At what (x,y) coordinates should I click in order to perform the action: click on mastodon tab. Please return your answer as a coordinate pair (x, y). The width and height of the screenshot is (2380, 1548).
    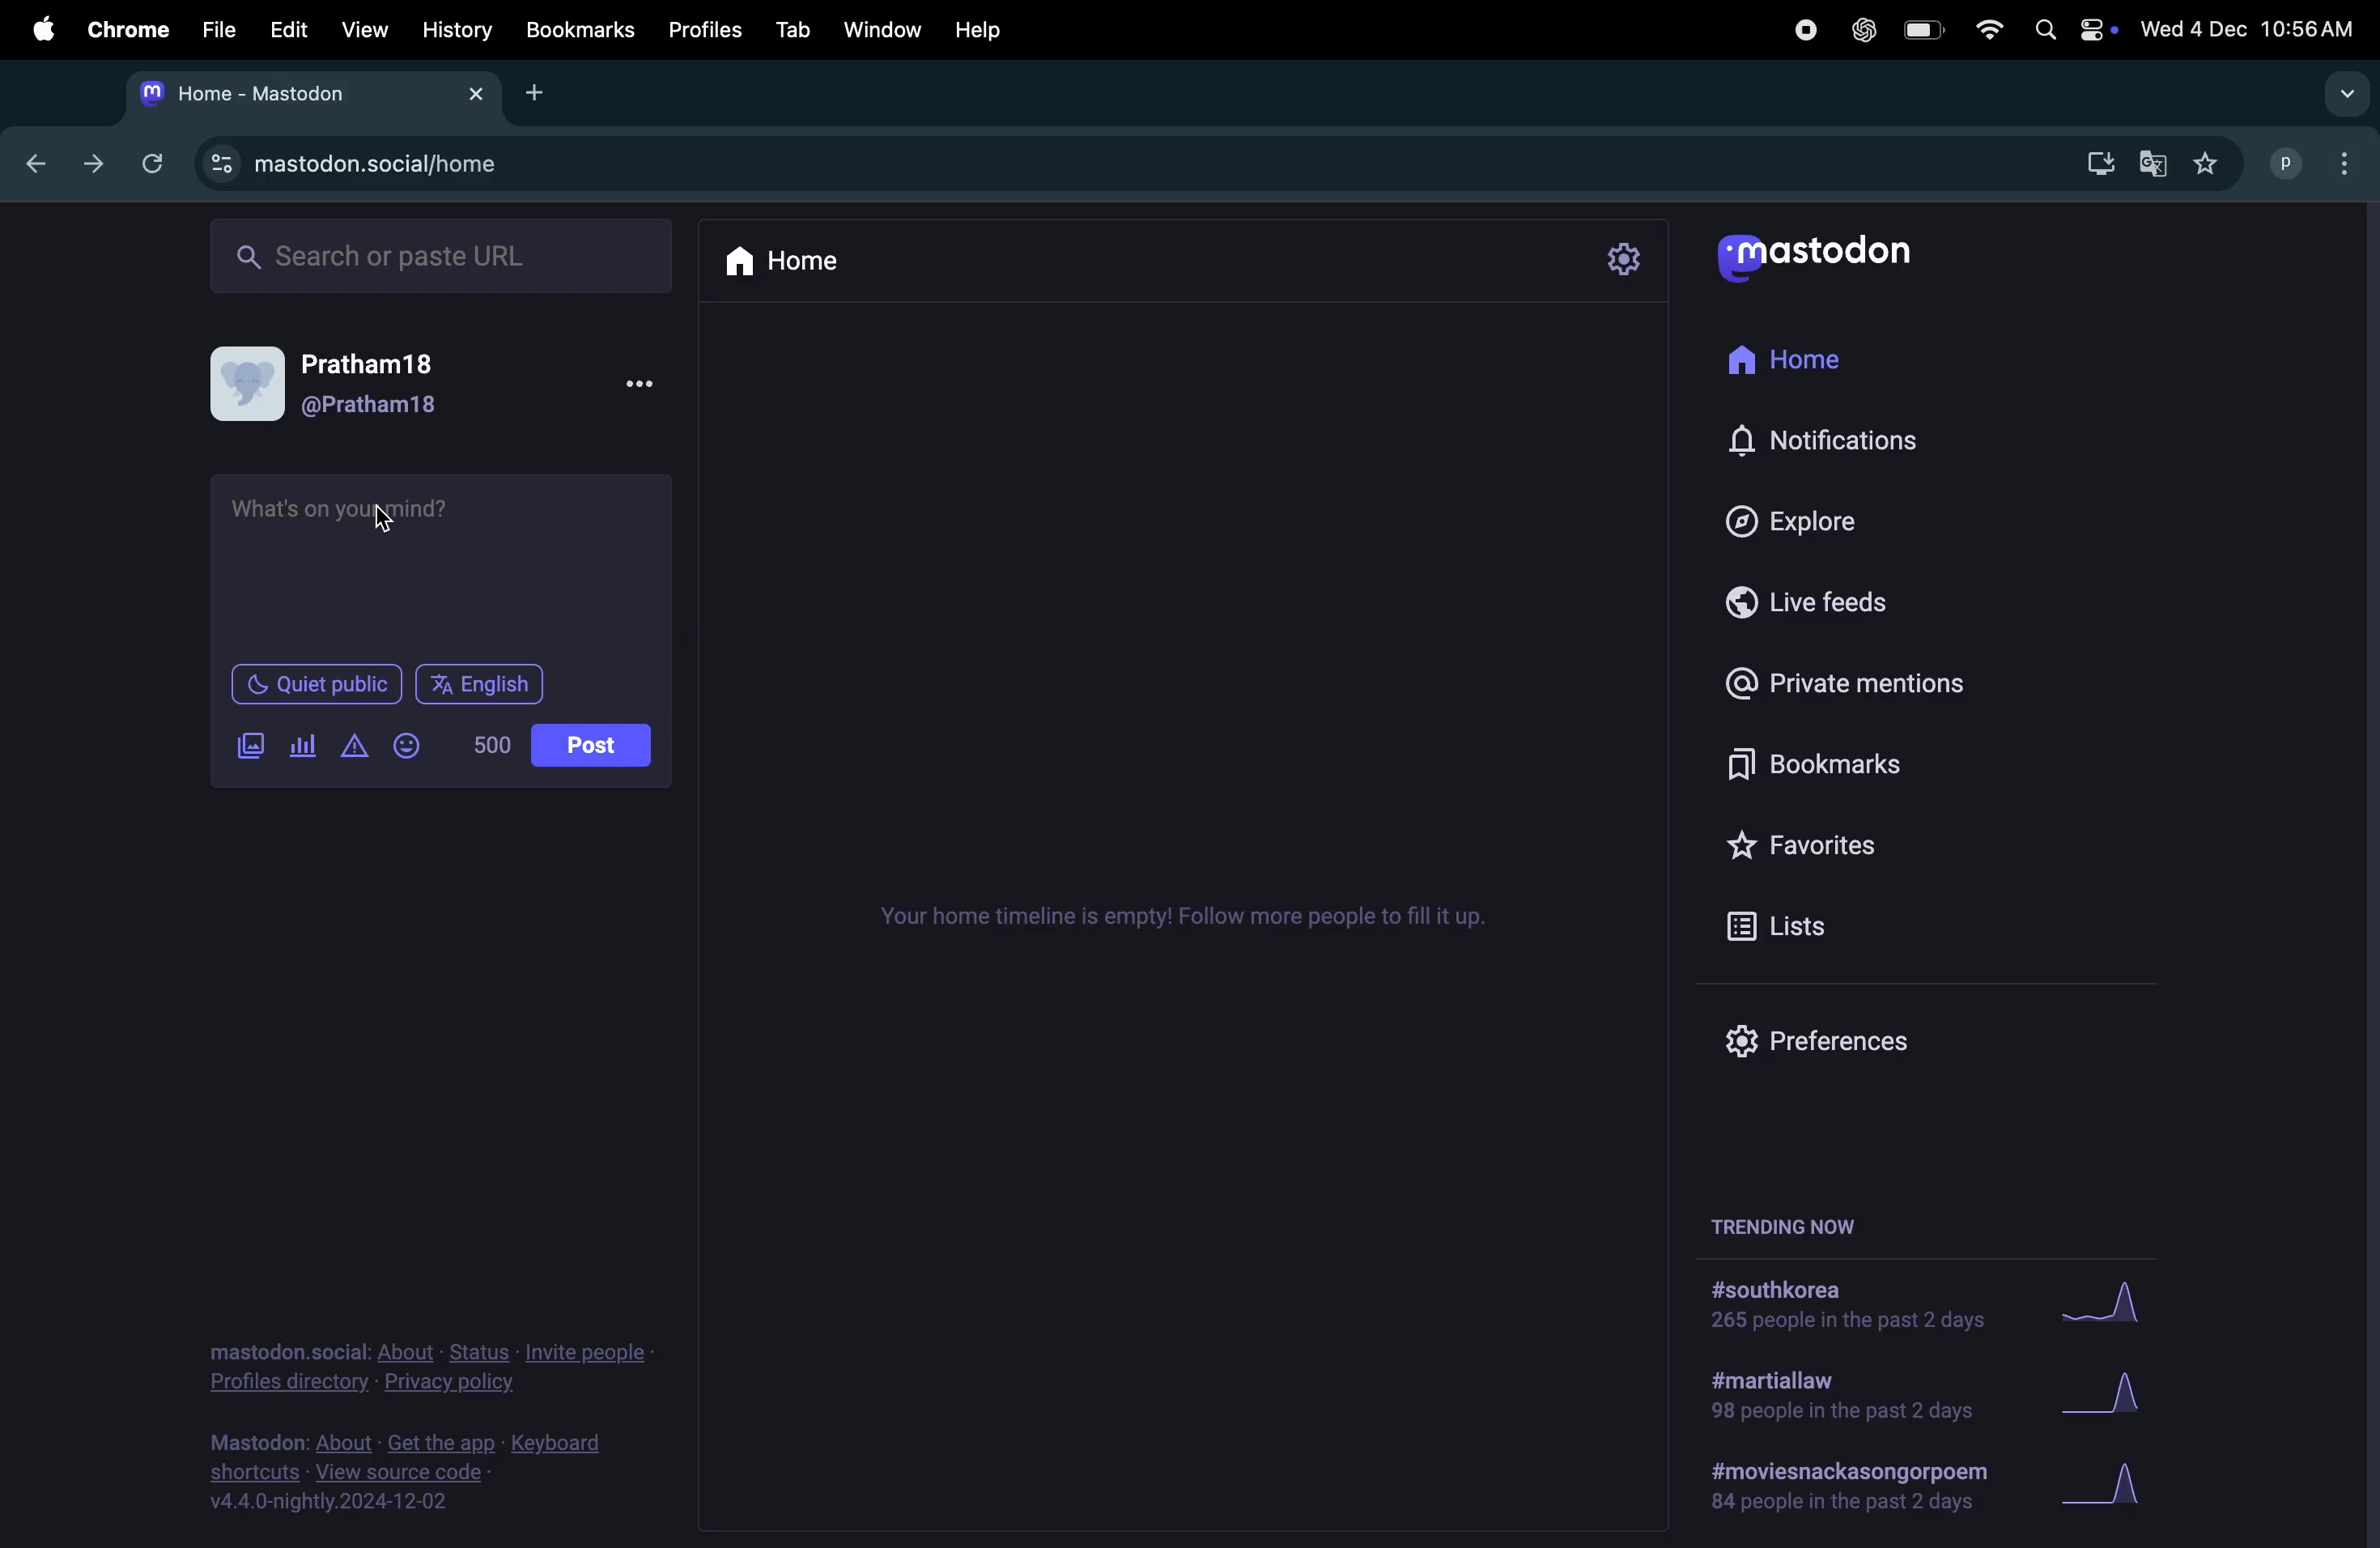
    Looking at the image, I should click on (314, 91).